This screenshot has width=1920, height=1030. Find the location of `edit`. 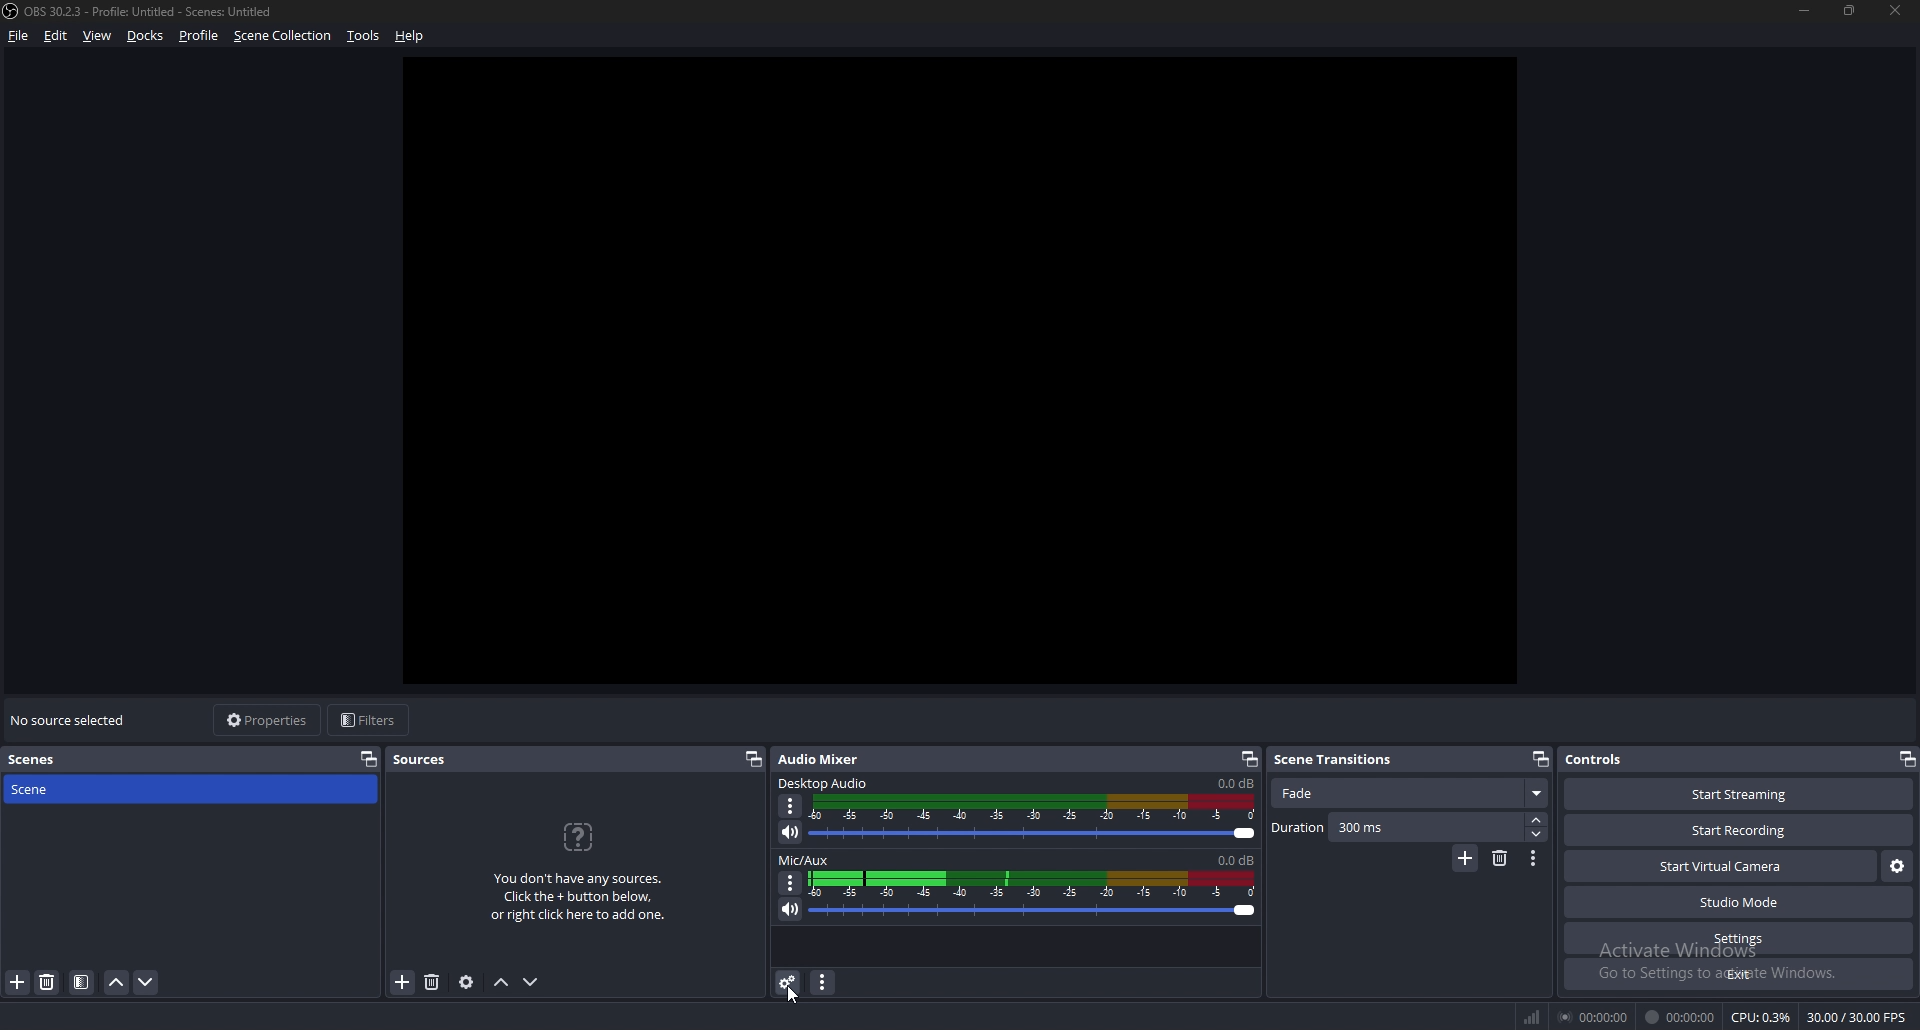

edit is located at coordinates (55, 36).